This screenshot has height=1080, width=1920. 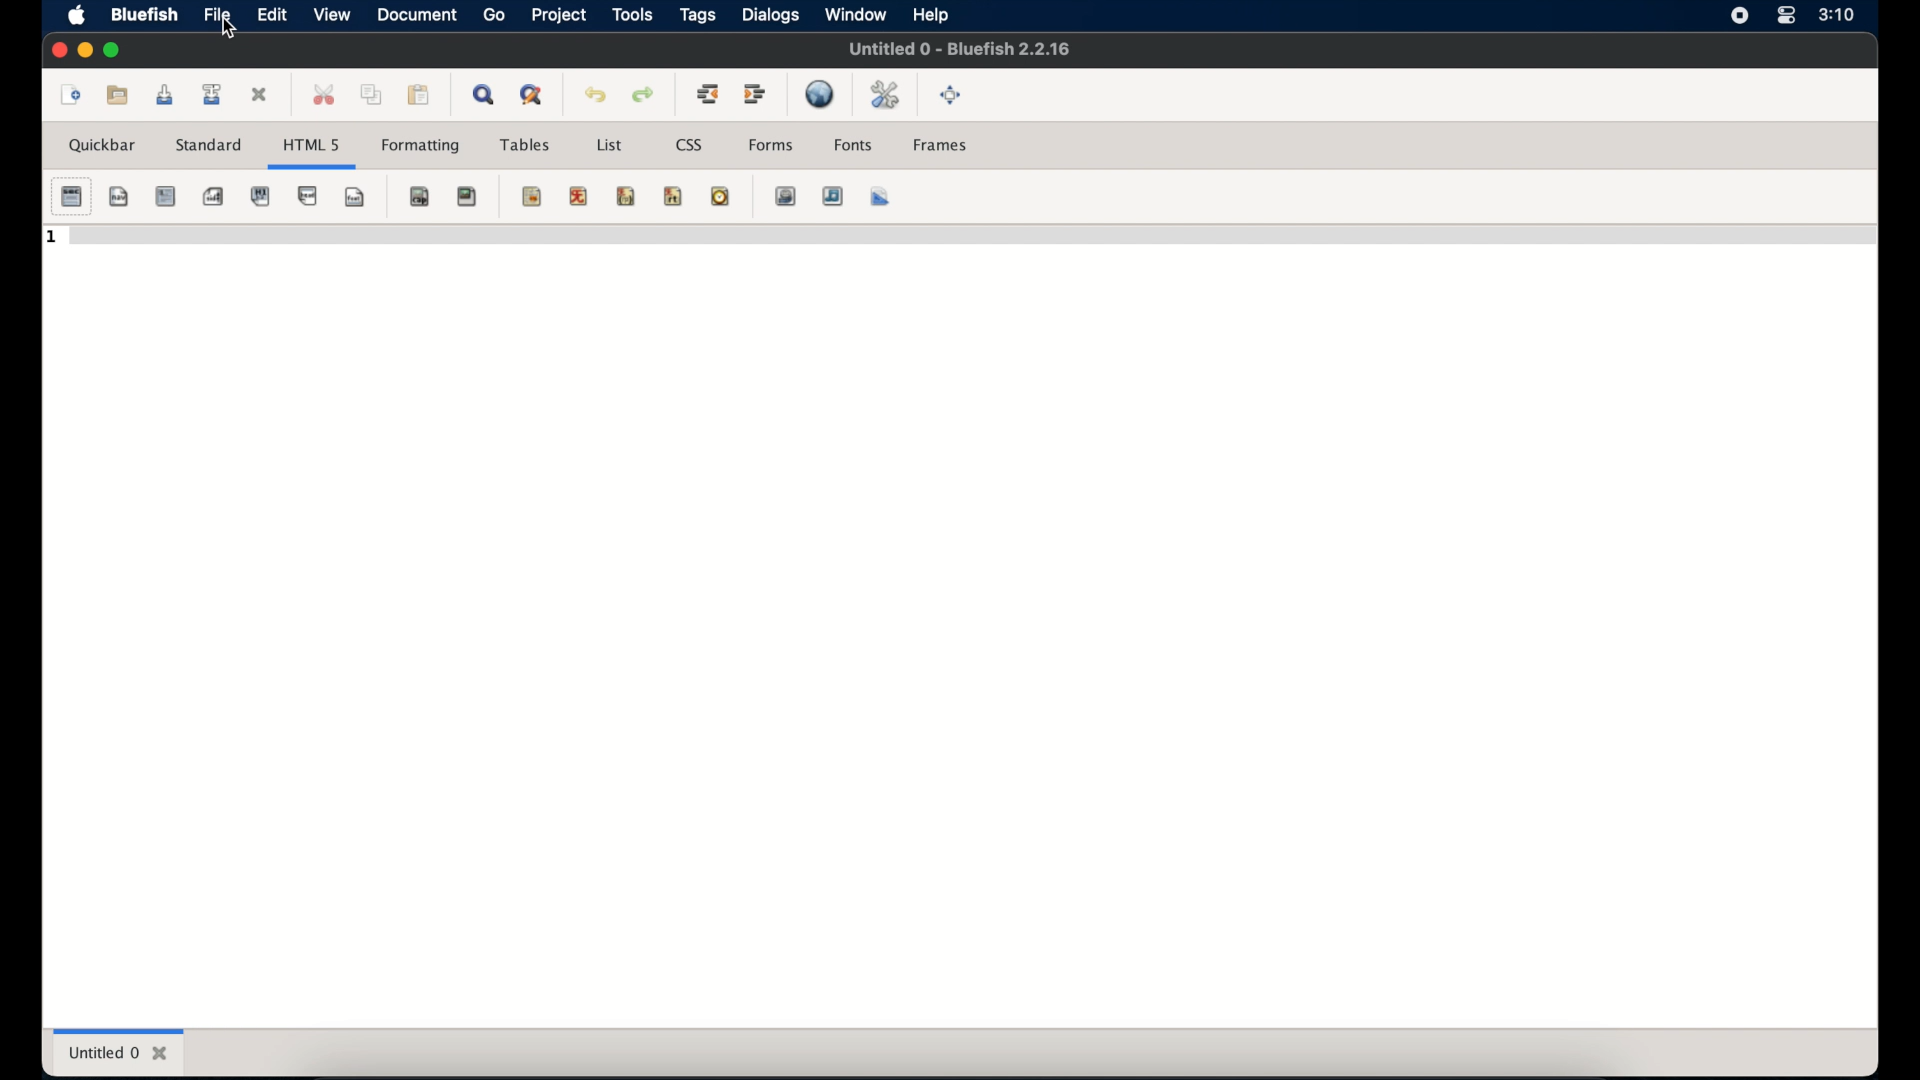 What do you see at coordinates (212, 94) in the screenshot?
I see `save file as` at bounding box center [212, 94].